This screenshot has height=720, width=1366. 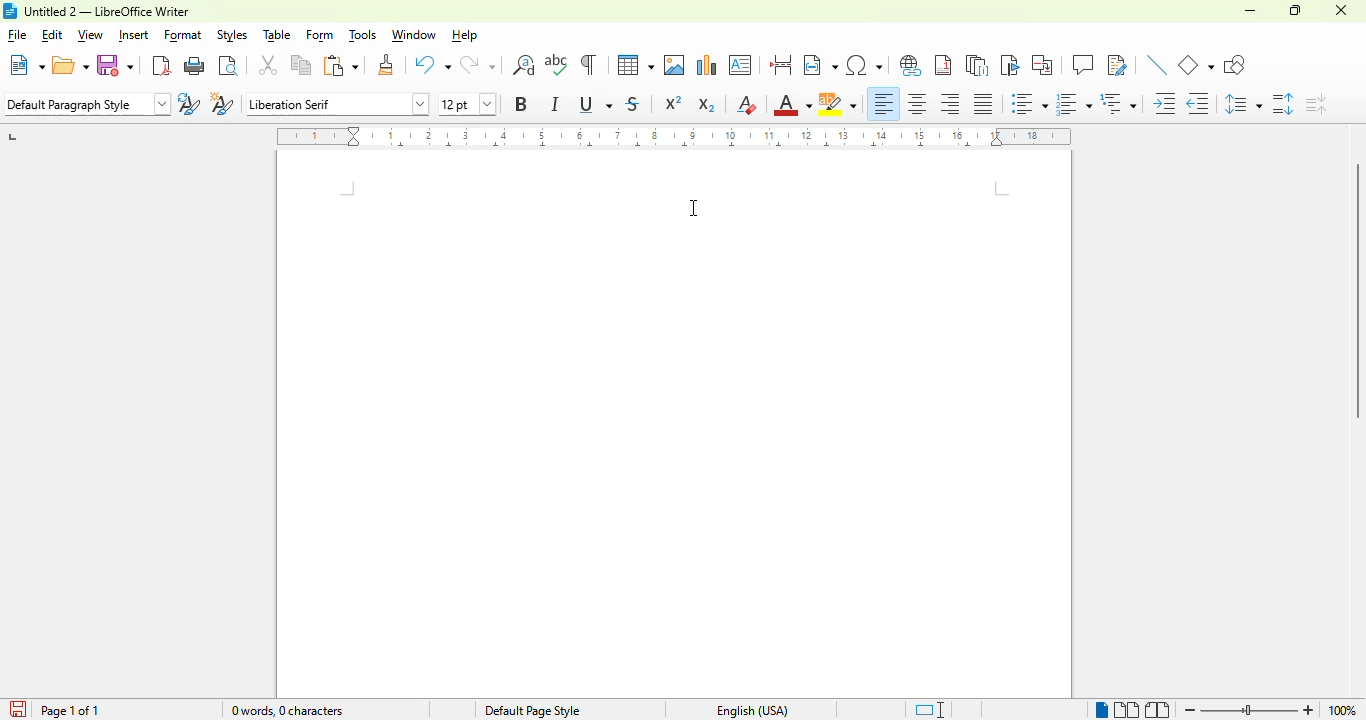 I want to click on insert bookmark, so click(x=1009, y=65).